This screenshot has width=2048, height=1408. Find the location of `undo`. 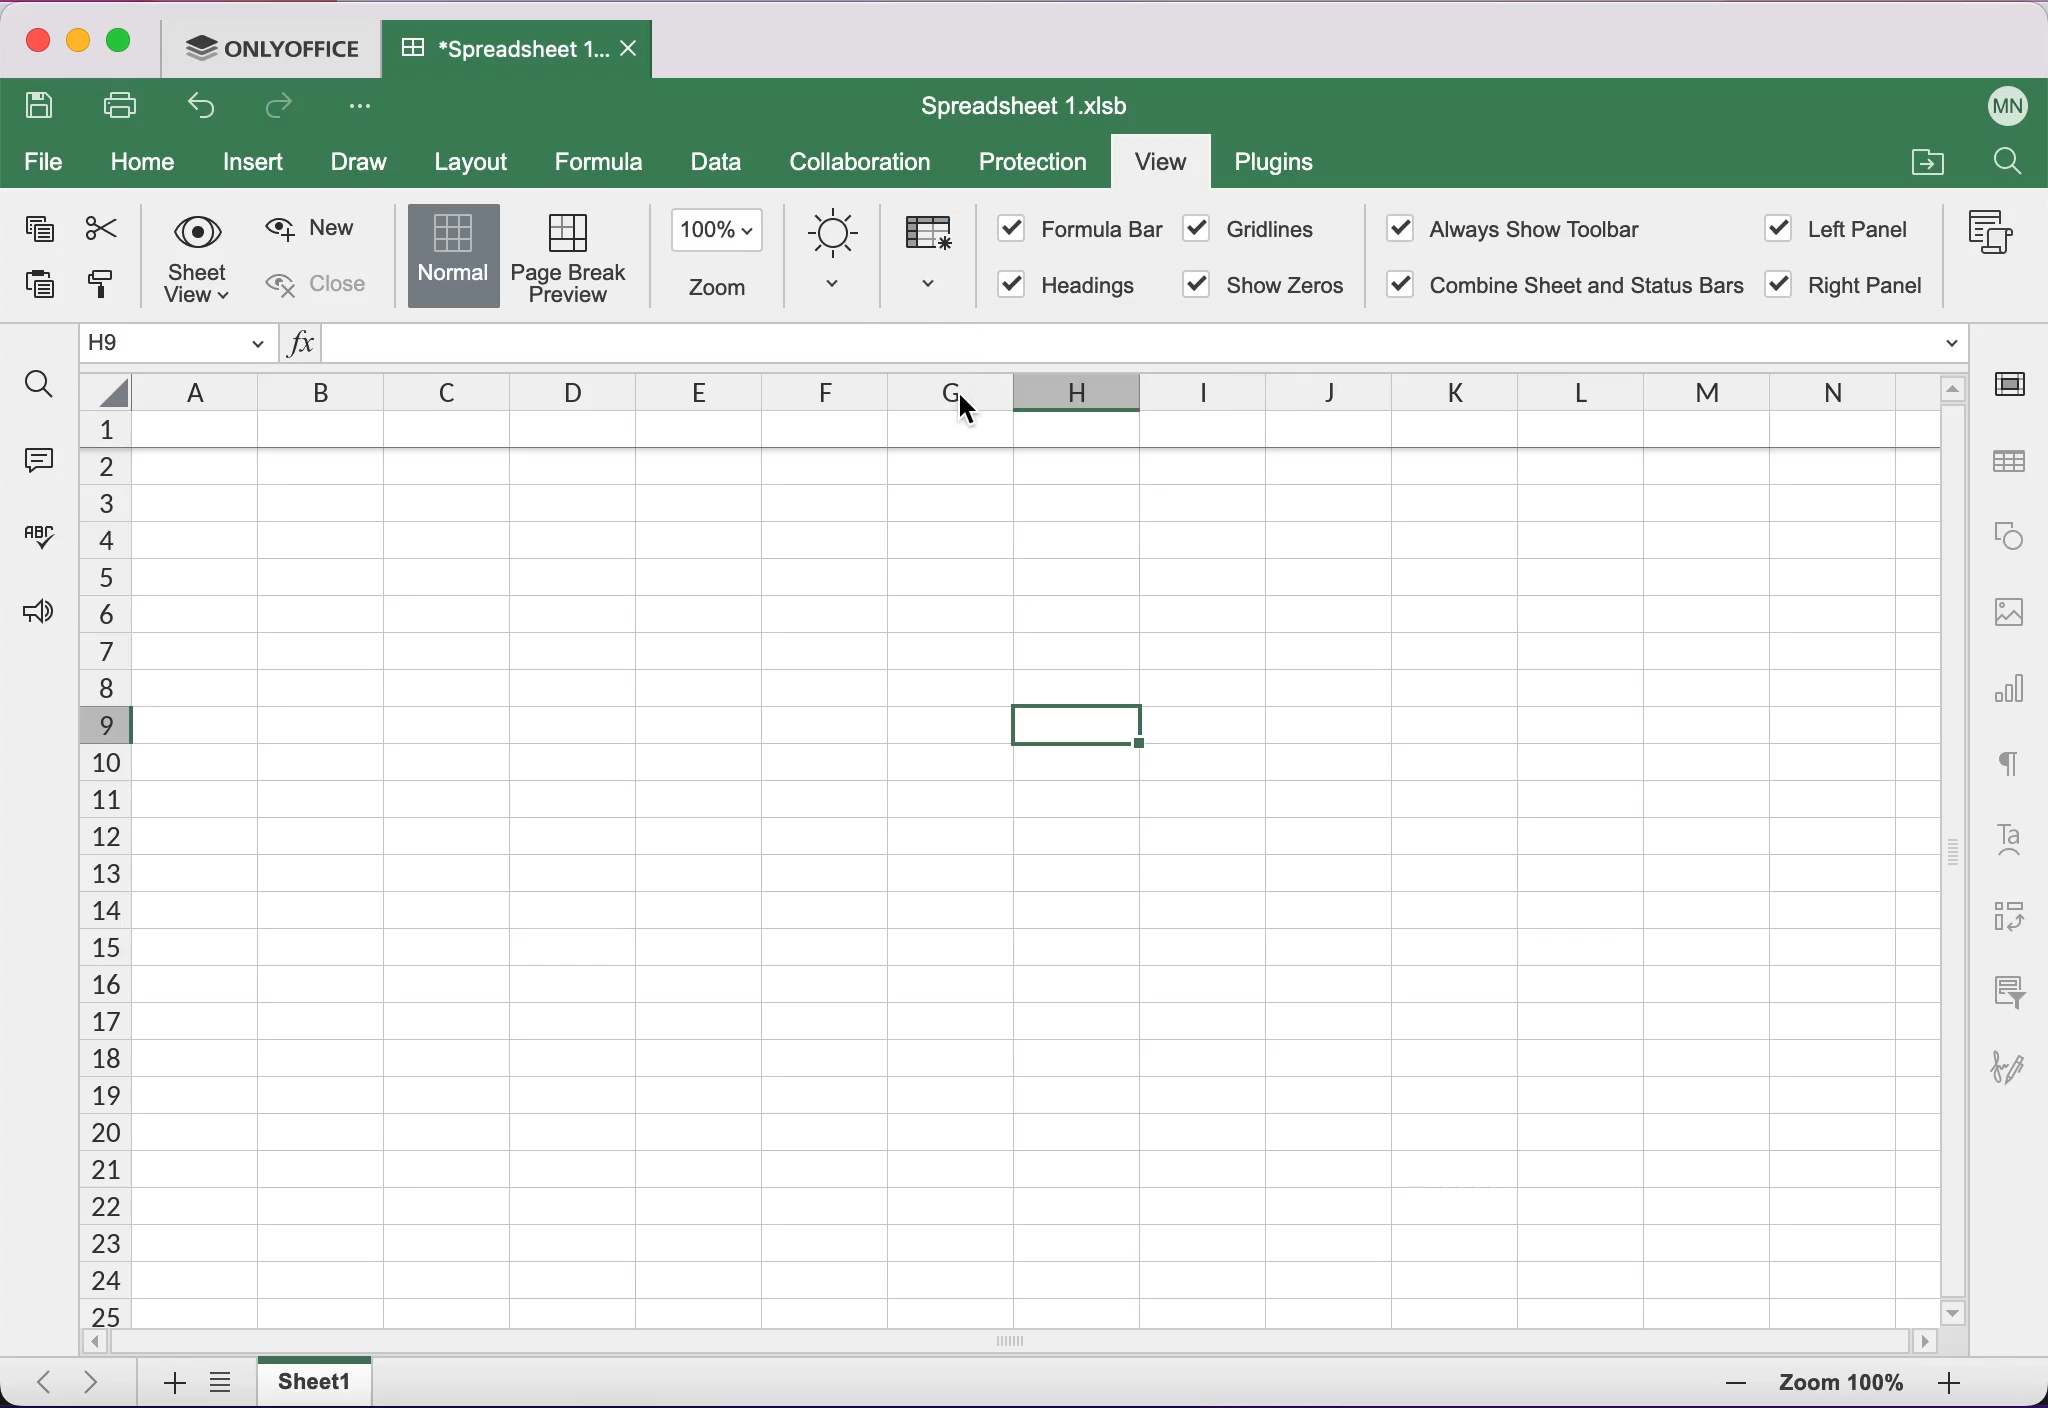

undo is located at coordinates (206, 108).